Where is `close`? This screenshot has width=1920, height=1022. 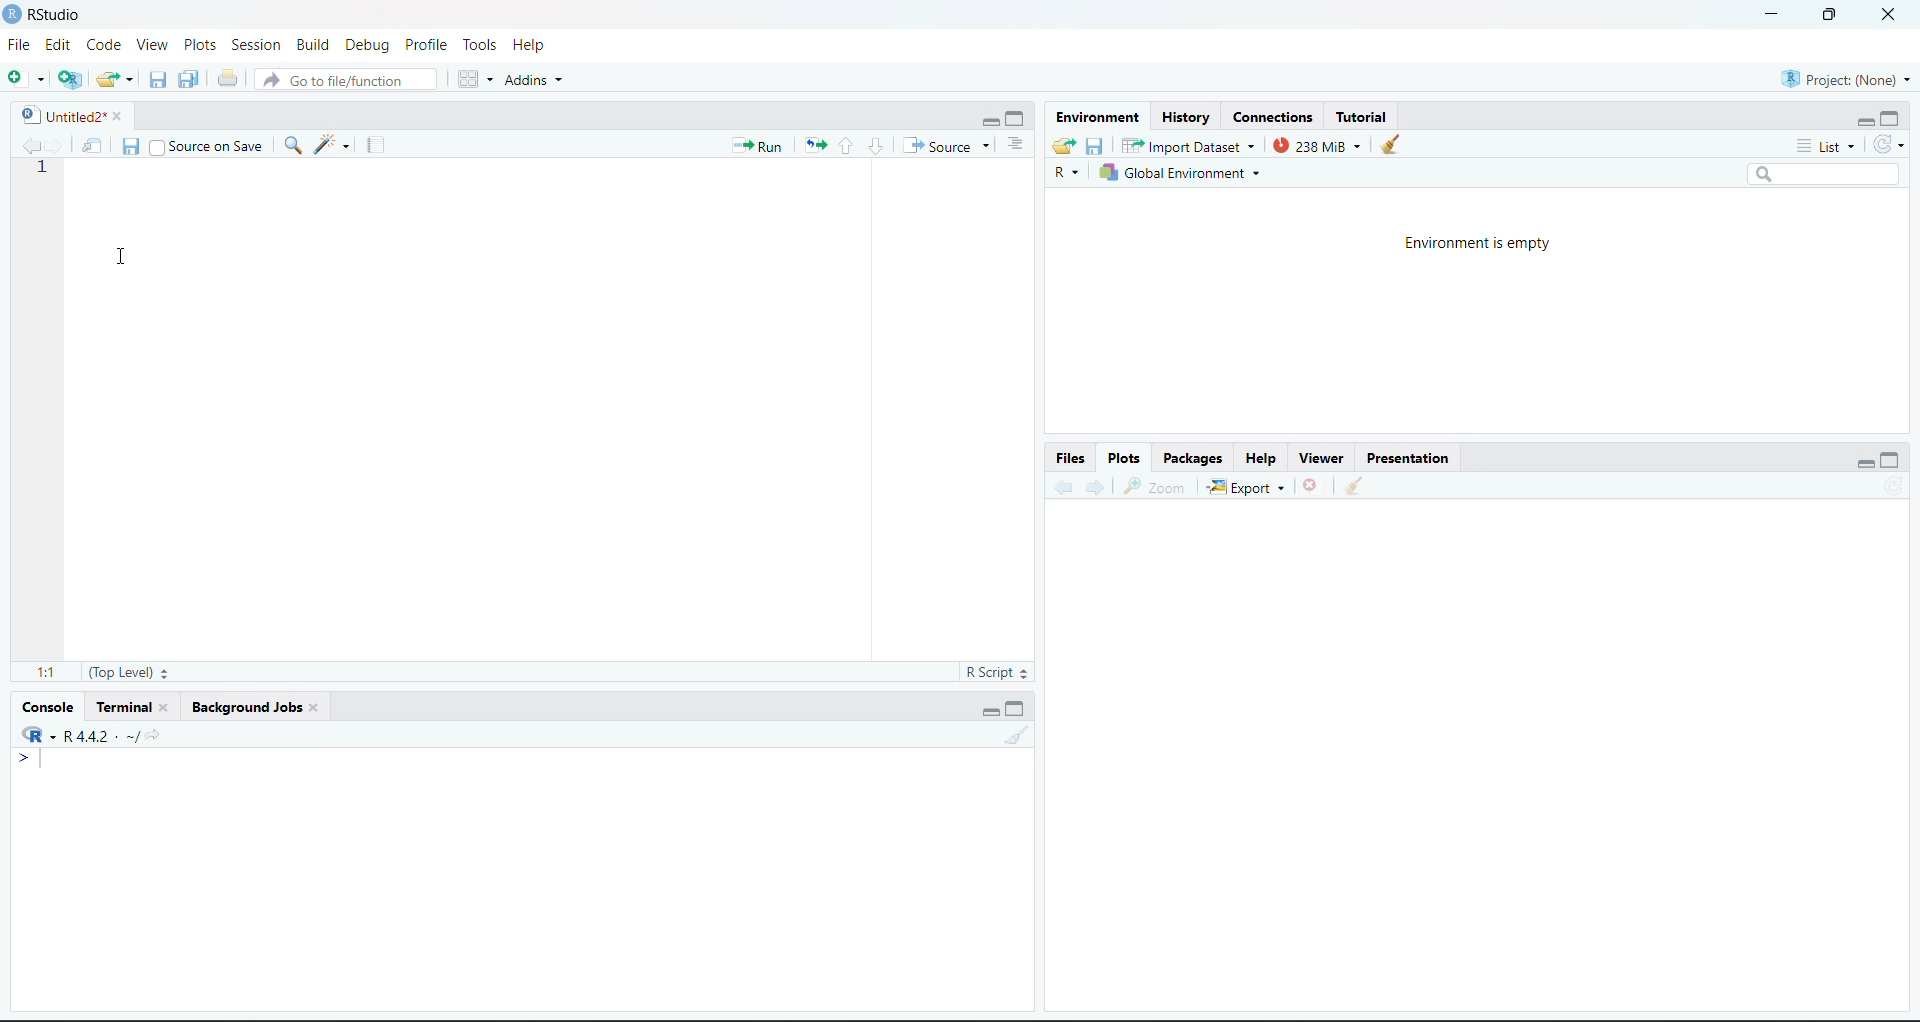 close is located at coordinates (1890, 15).